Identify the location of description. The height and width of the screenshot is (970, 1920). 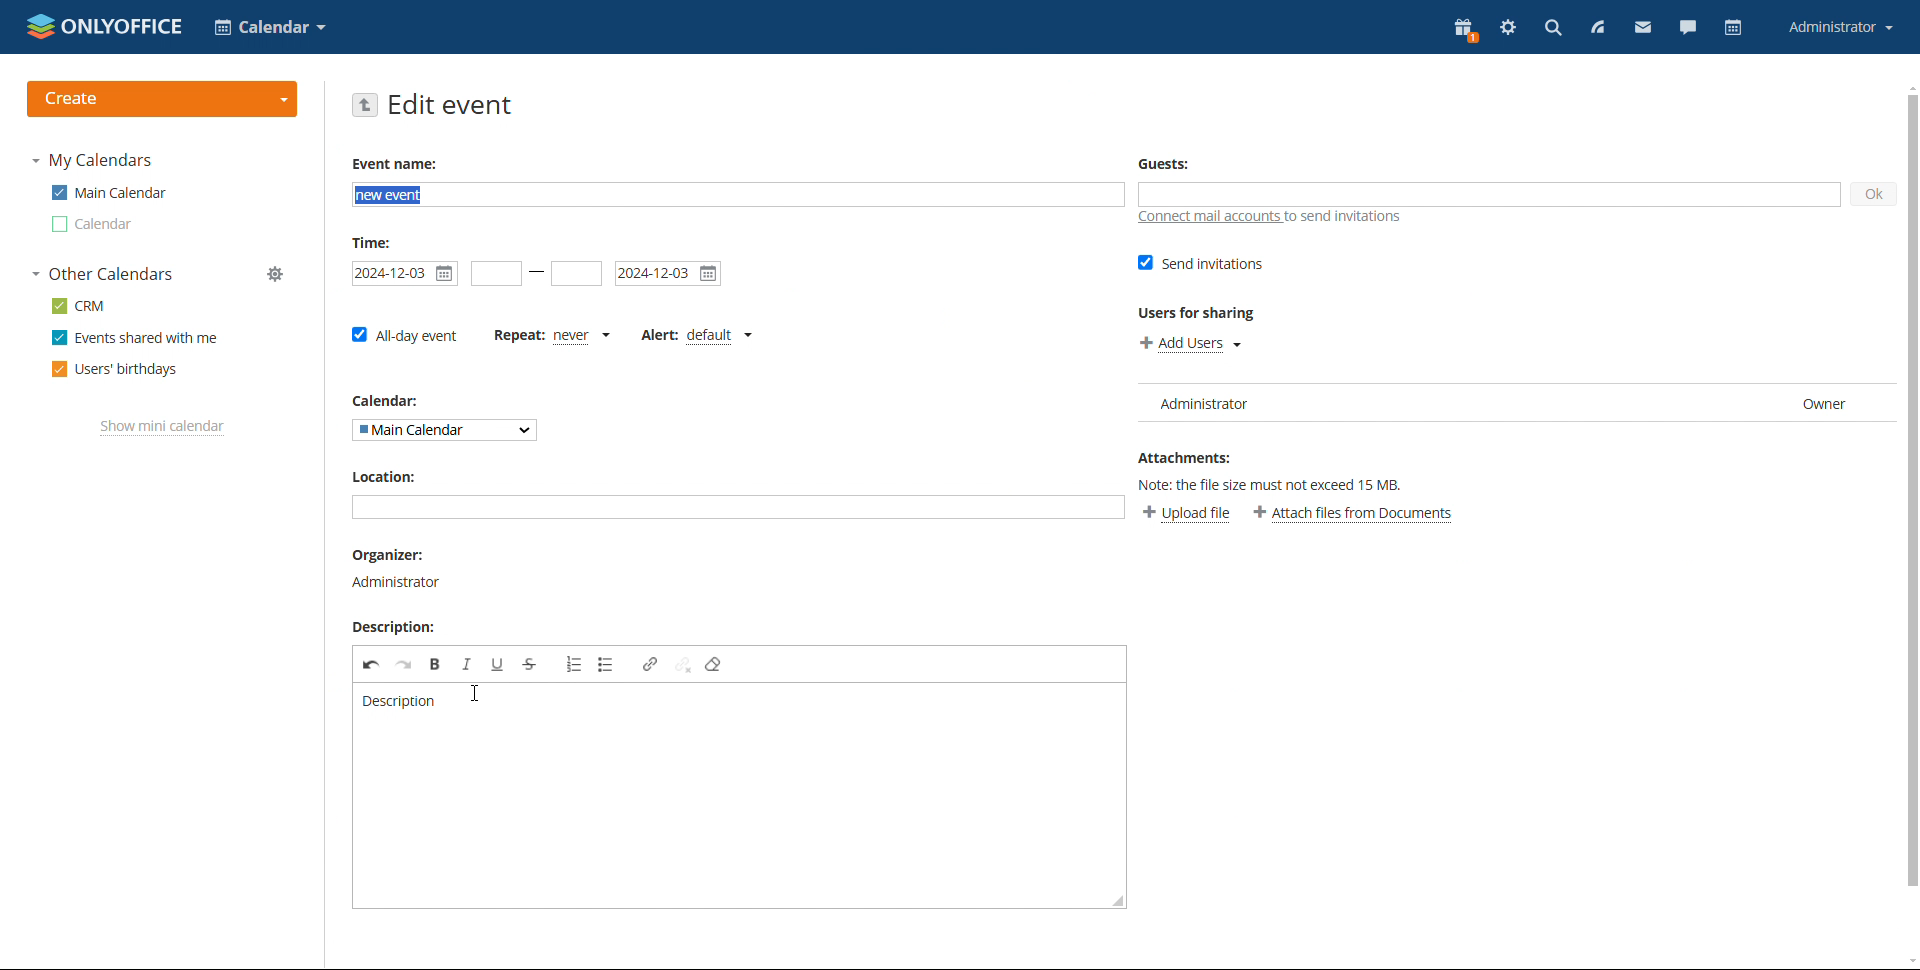
(401, 702).